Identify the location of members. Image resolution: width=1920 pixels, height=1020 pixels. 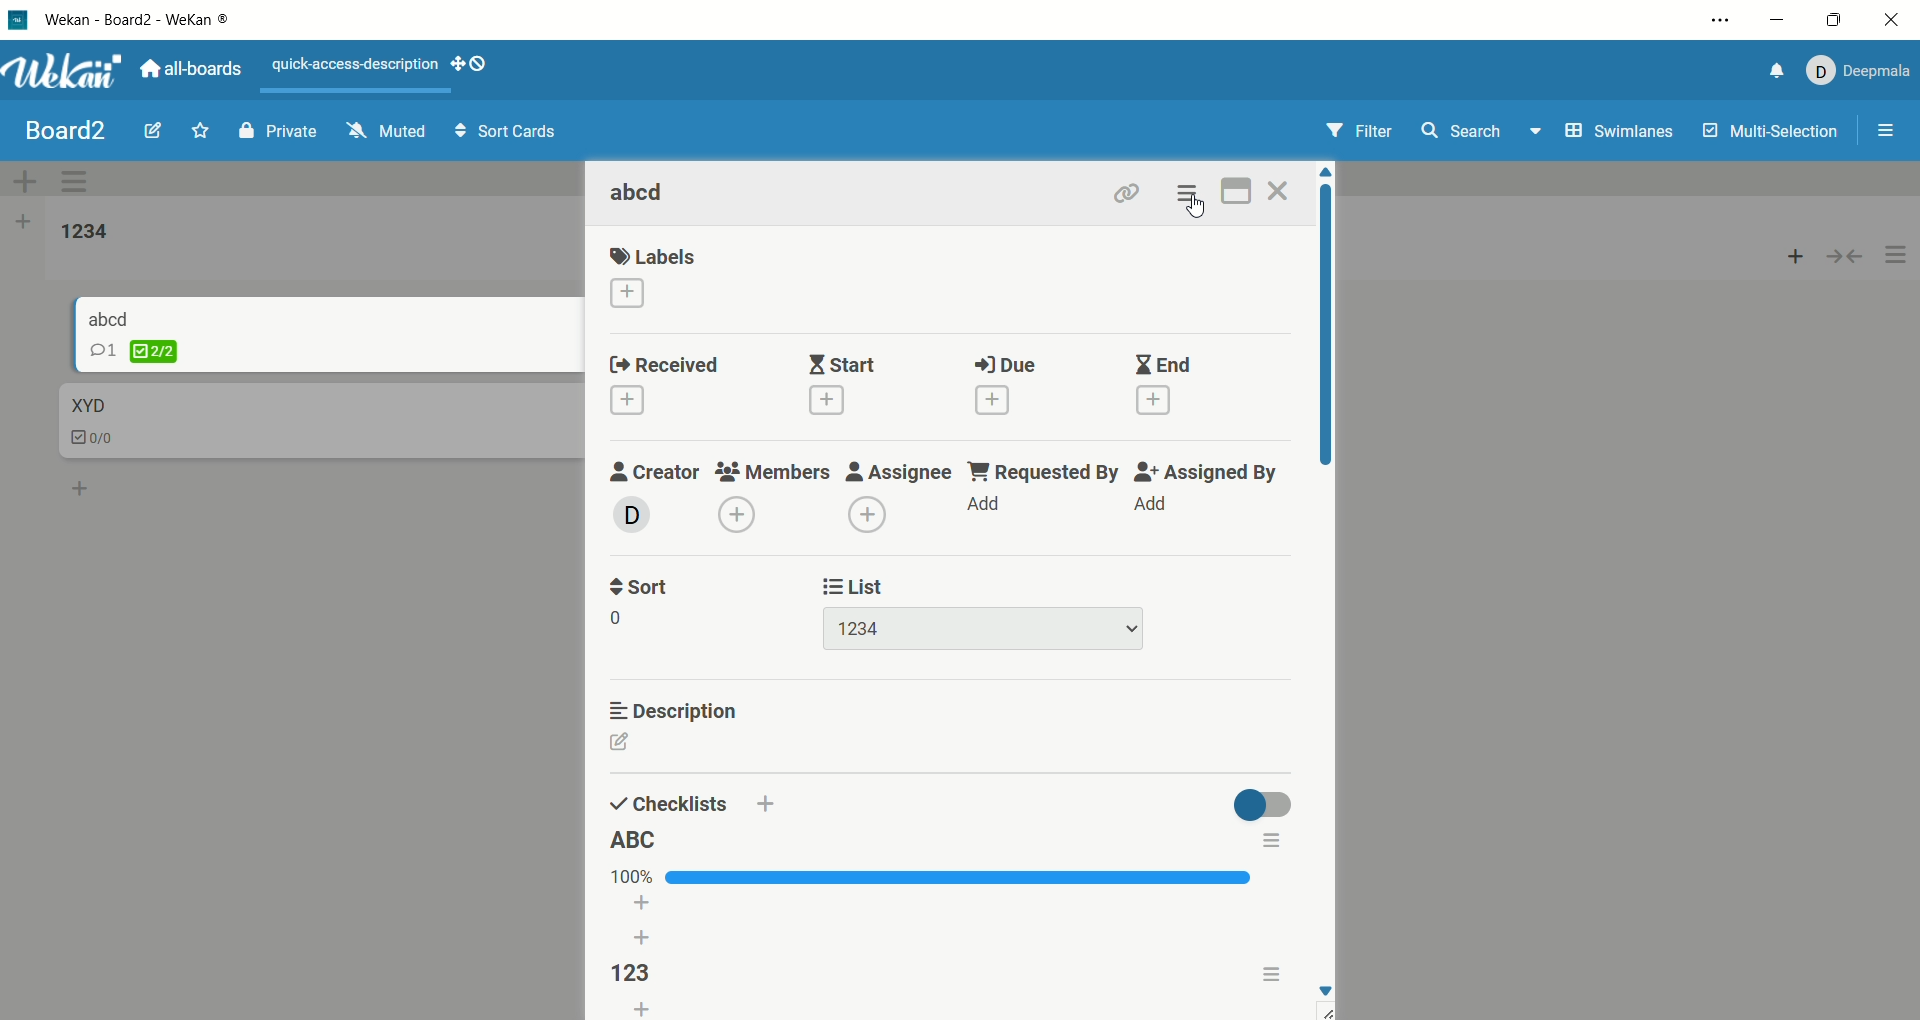
(775, 496).